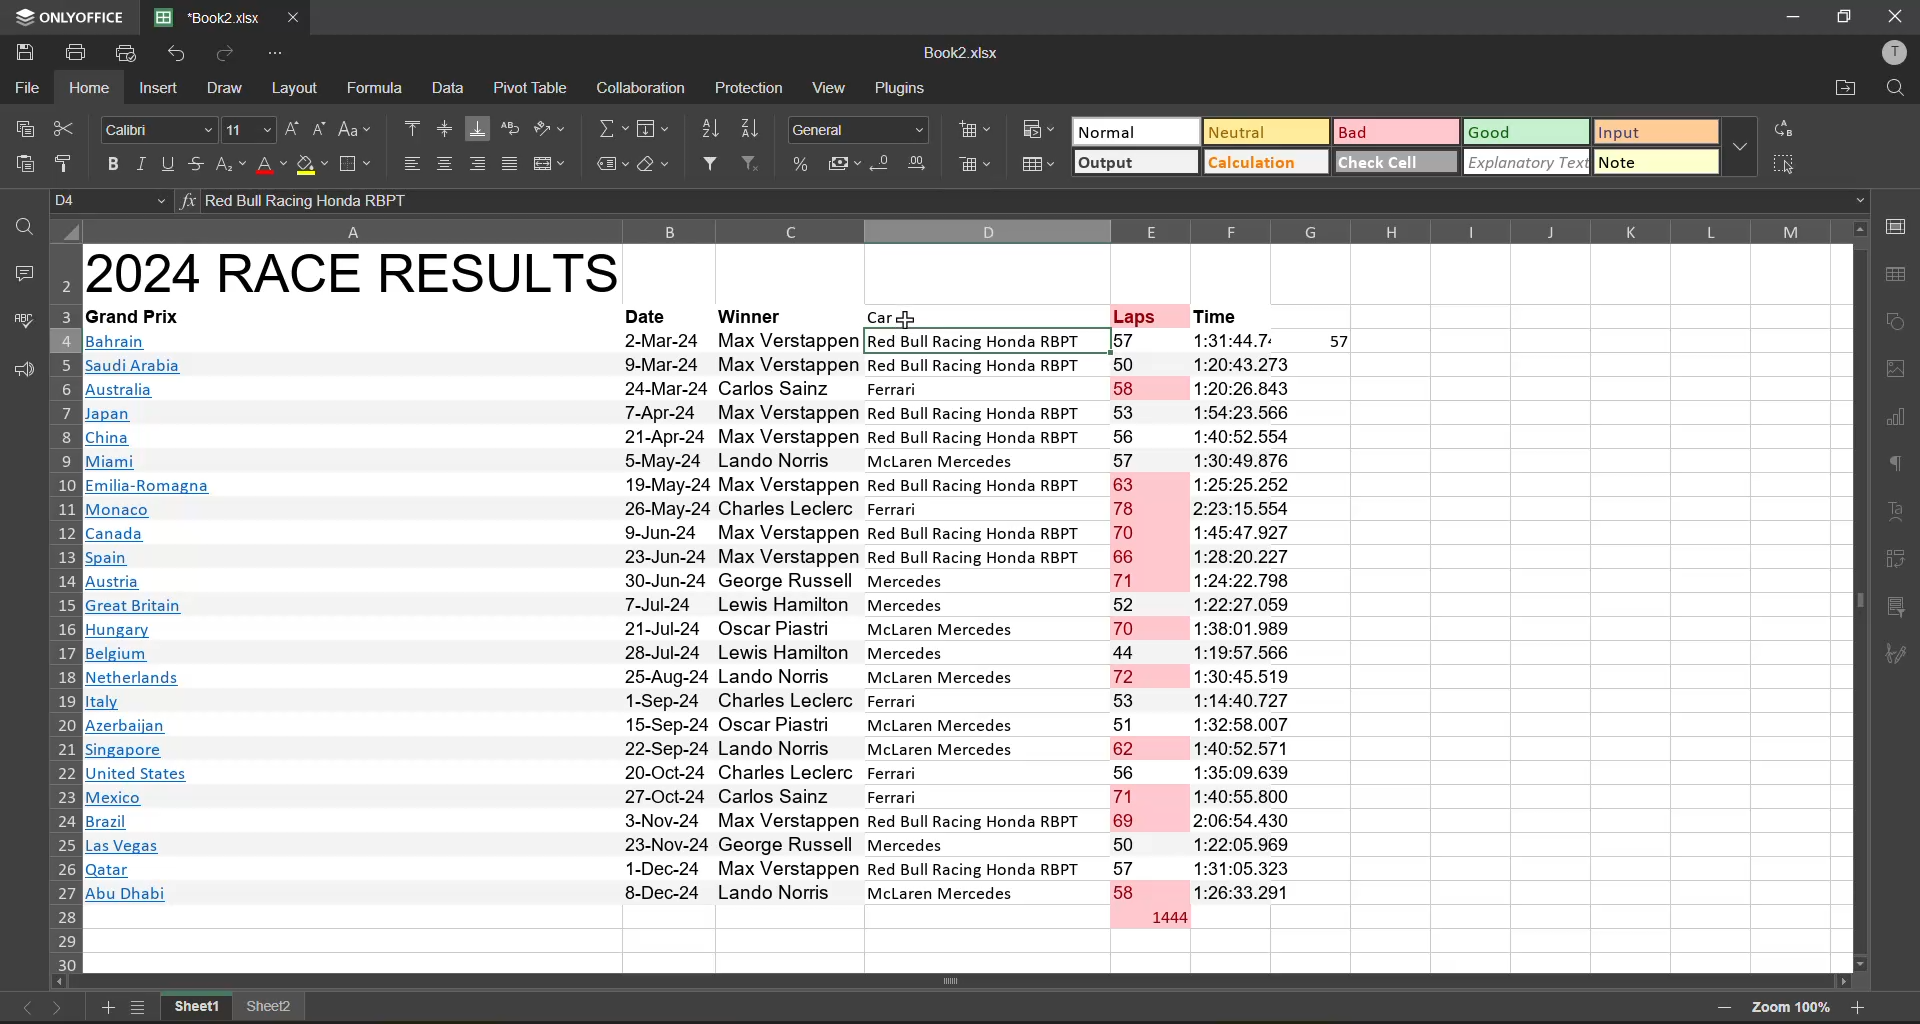 This screenshot has width=1920, height=1024. Describe the element at coordinates (1790, 165) in the screenshot. I see `select all` at that location.